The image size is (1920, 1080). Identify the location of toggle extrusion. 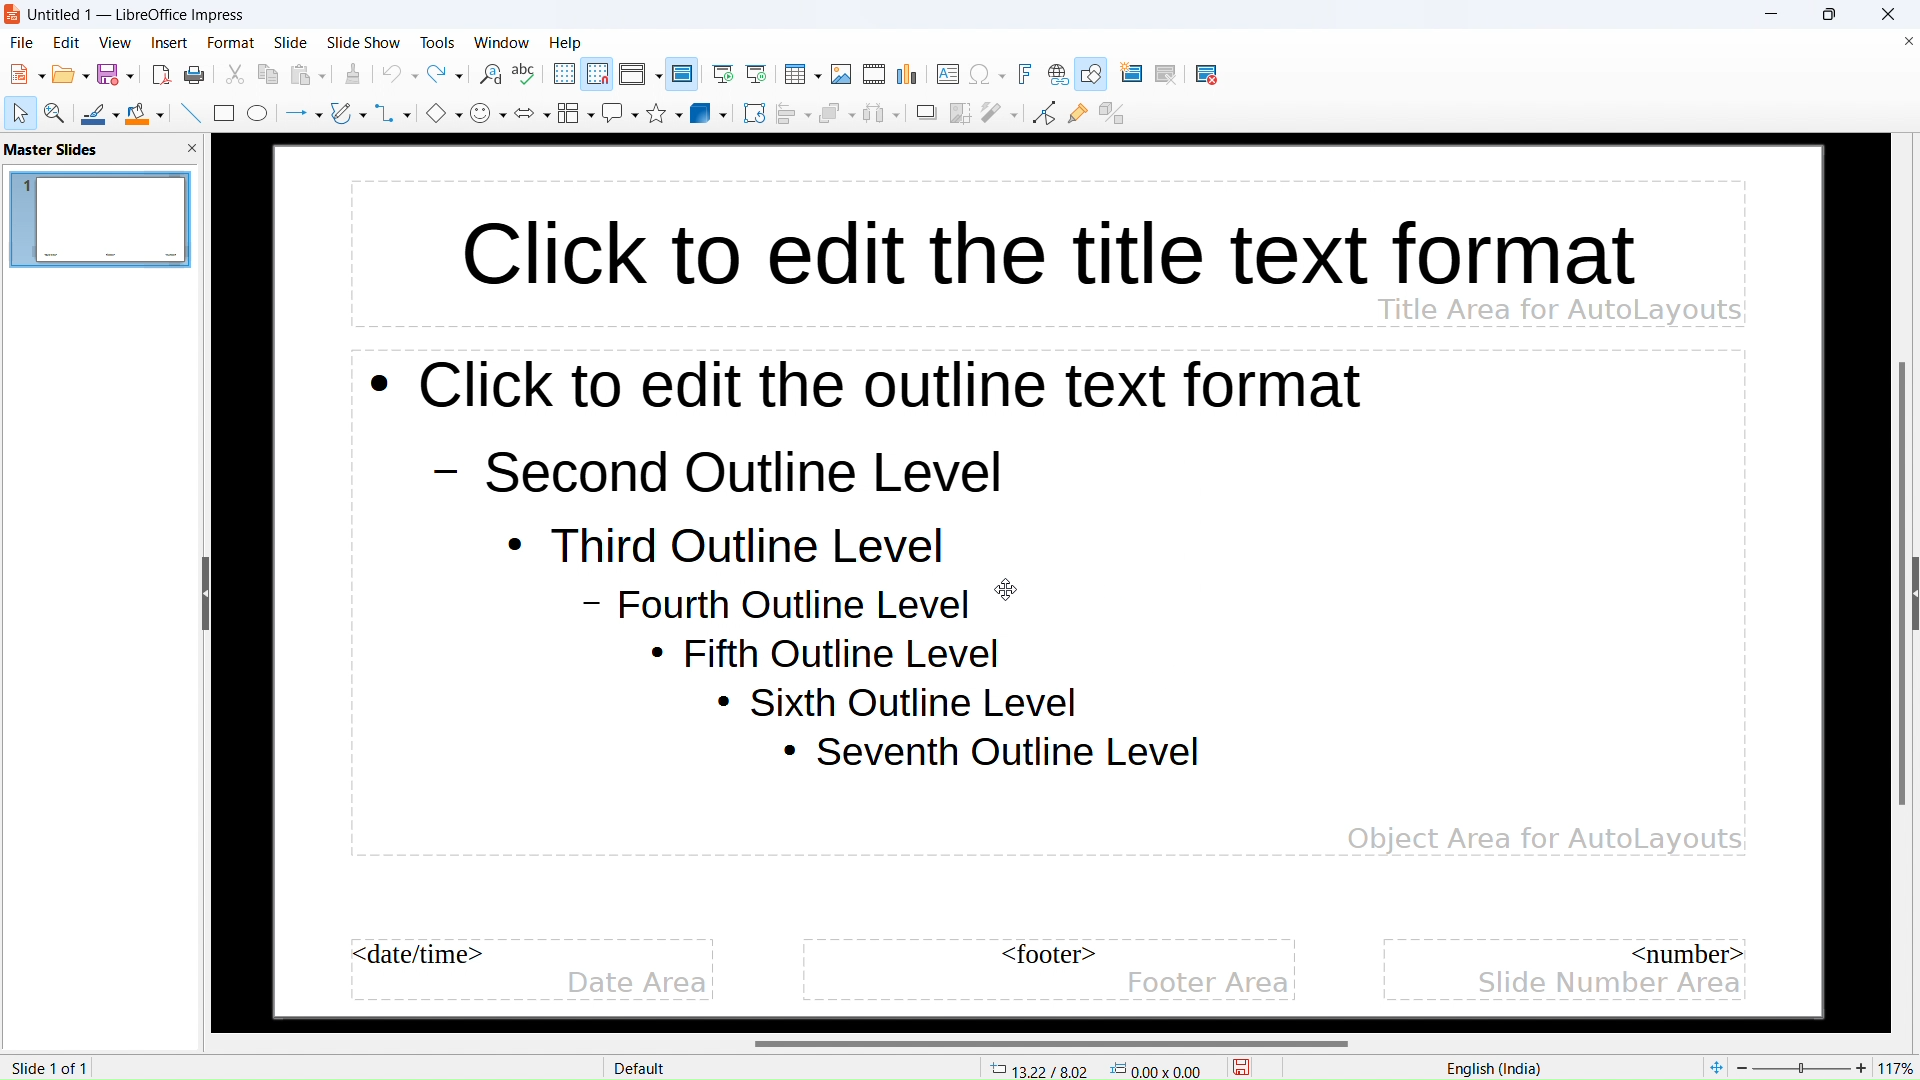
(1112, 114).